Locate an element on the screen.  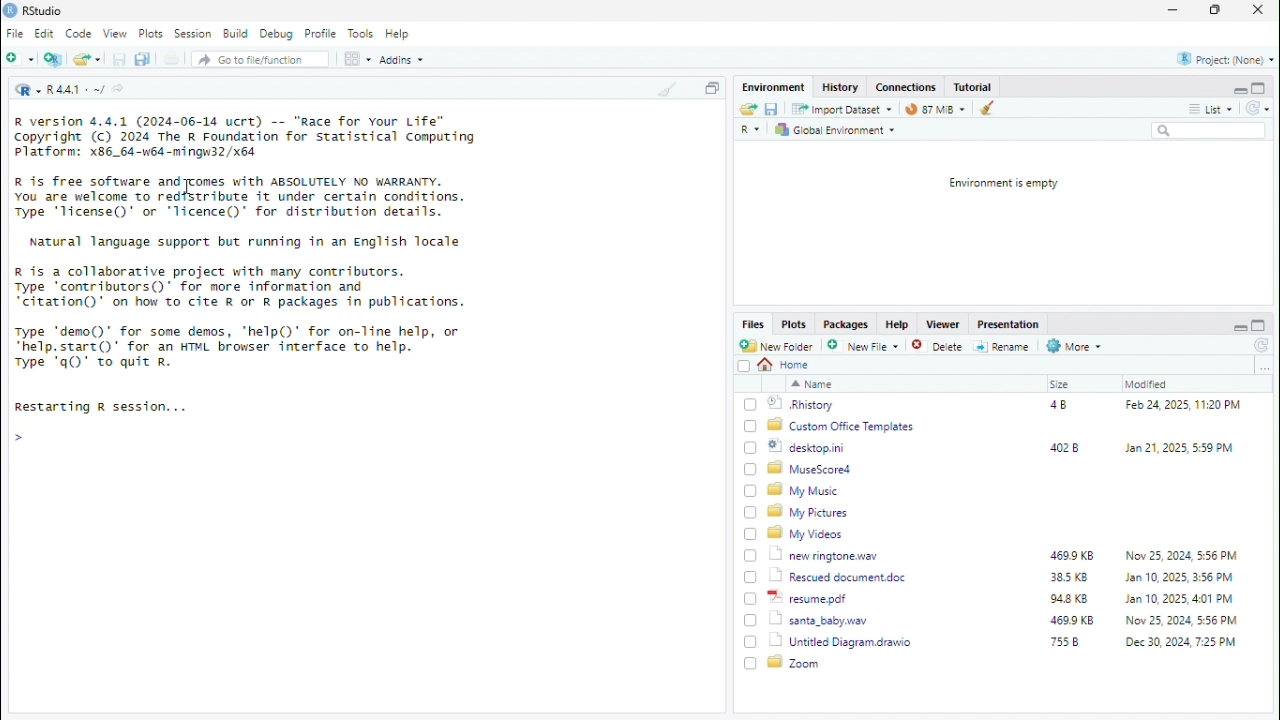
Connections is located at coordinates (907, 86).